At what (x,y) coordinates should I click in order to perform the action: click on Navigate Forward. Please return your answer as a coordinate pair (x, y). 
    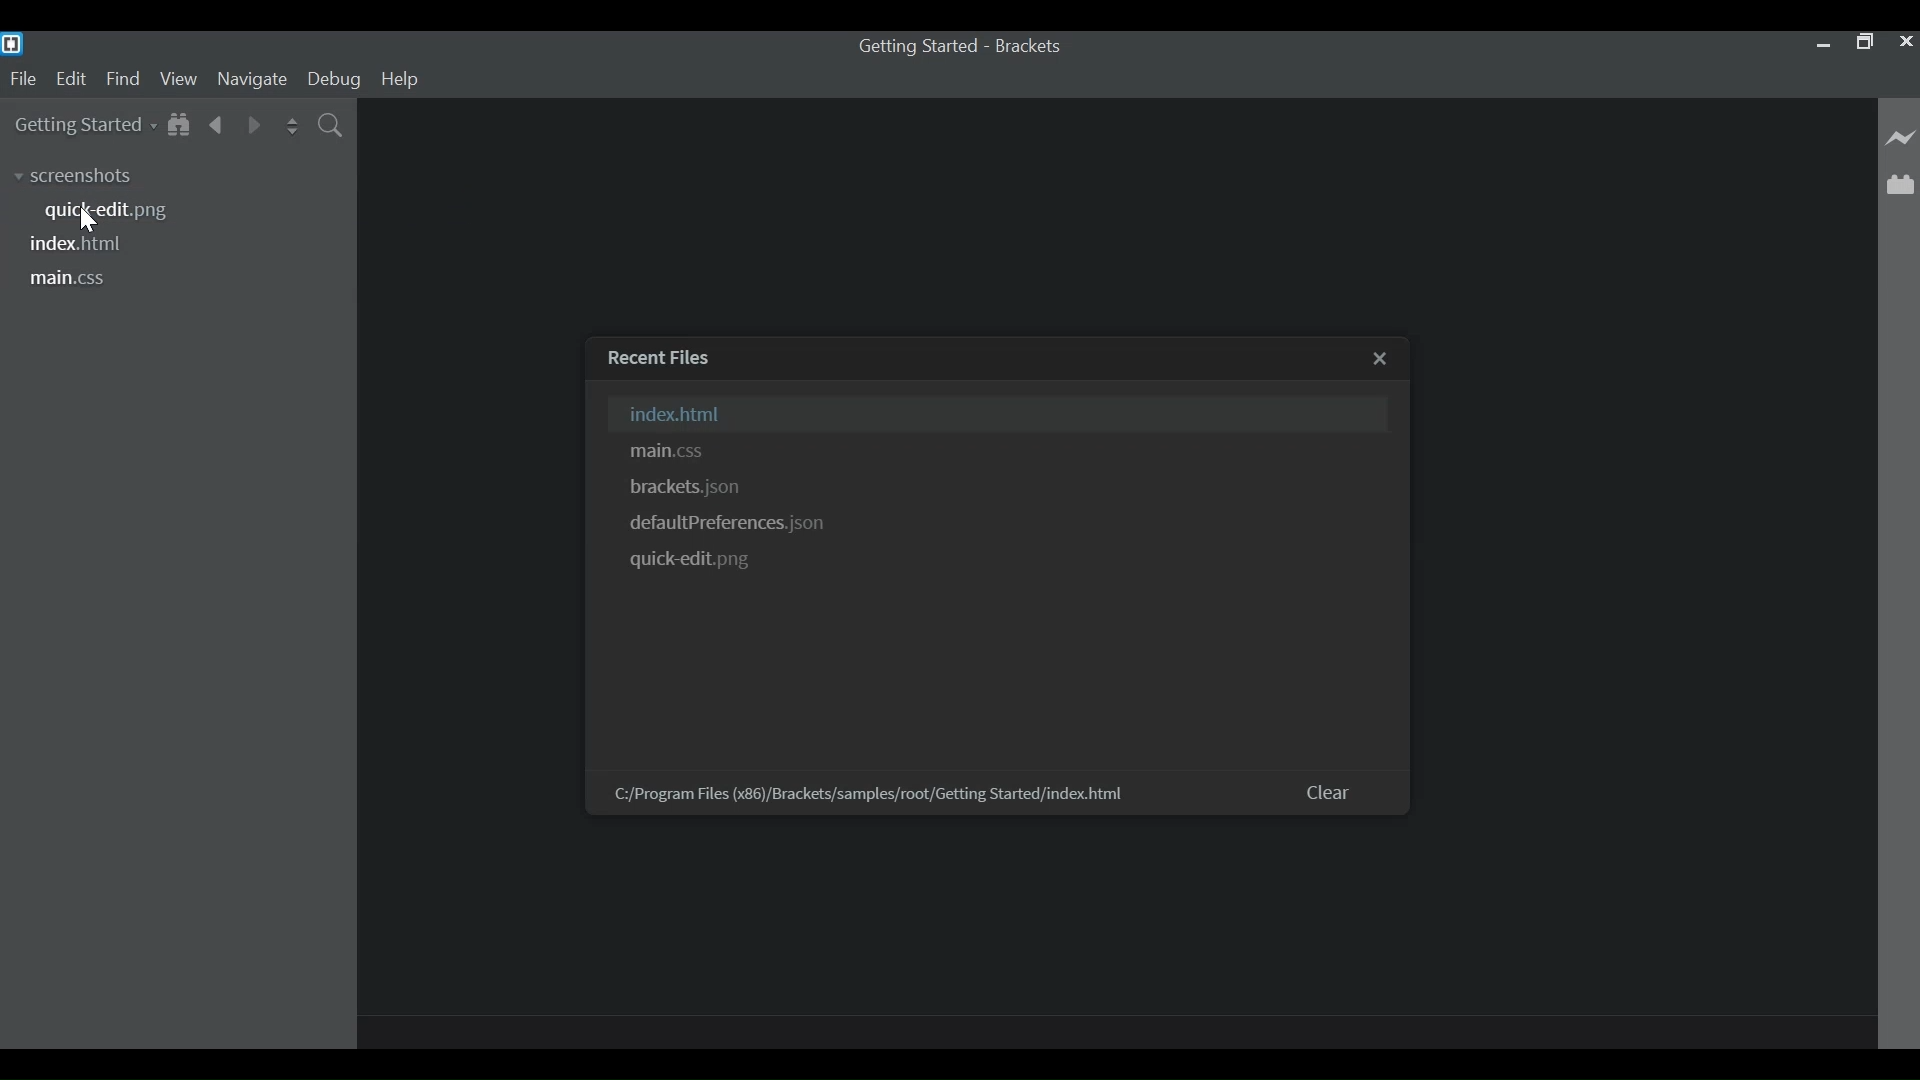
    Looking at the image, I should click on (254, 123).